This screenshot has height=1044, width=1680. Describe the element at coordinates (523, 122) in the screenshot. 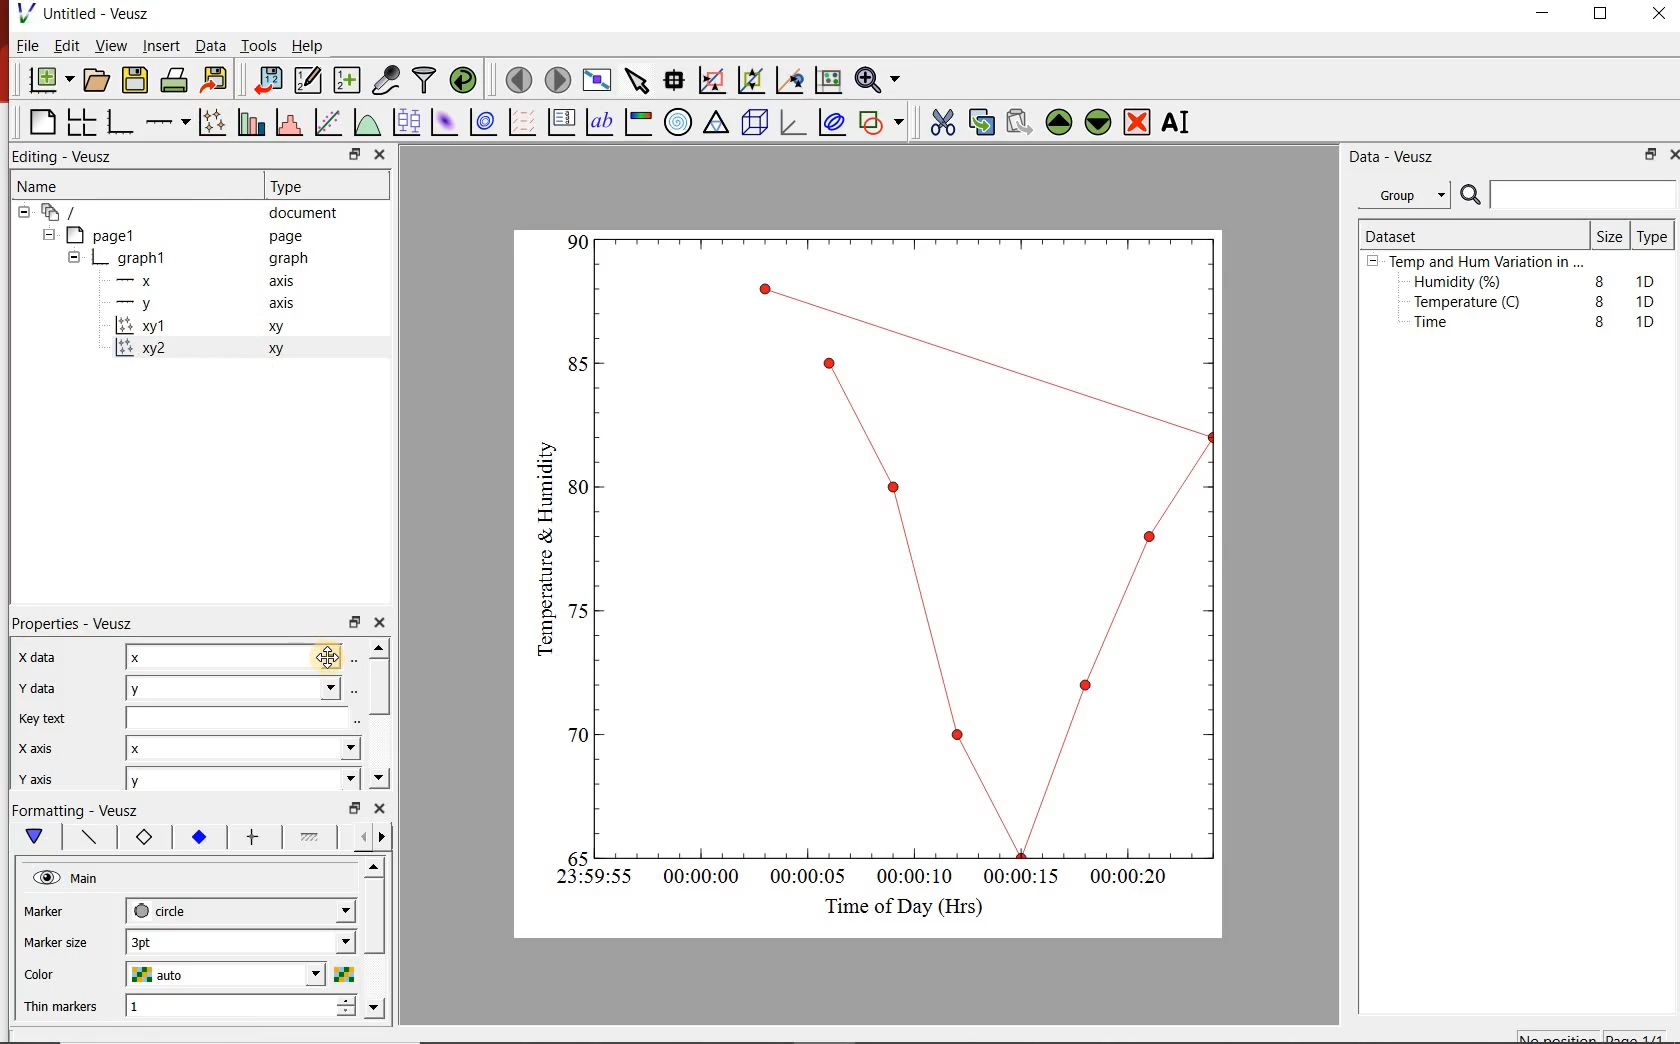

I see `plot a vector field` at that location.